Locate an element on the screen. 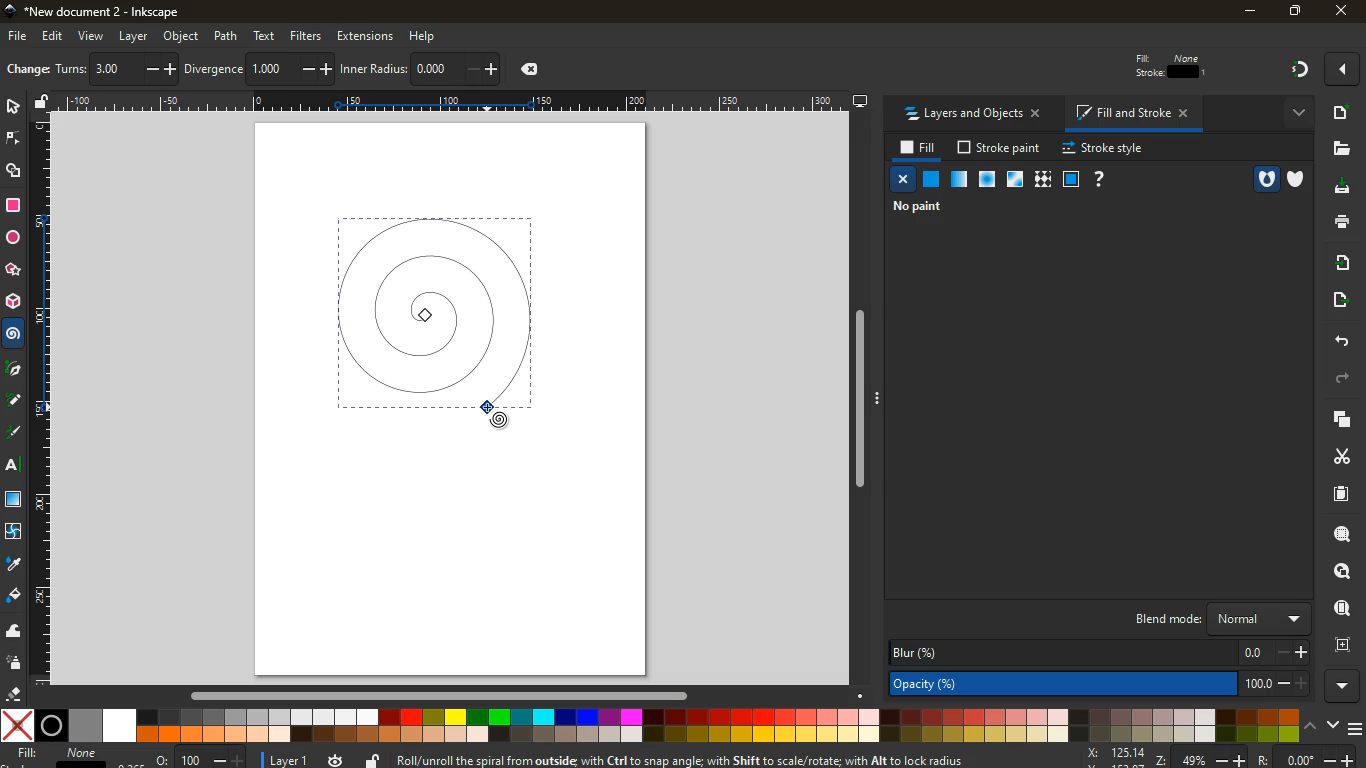 The width and height of the screenshot is (1366, 768). maximize is located at coordinates (1293, 10).